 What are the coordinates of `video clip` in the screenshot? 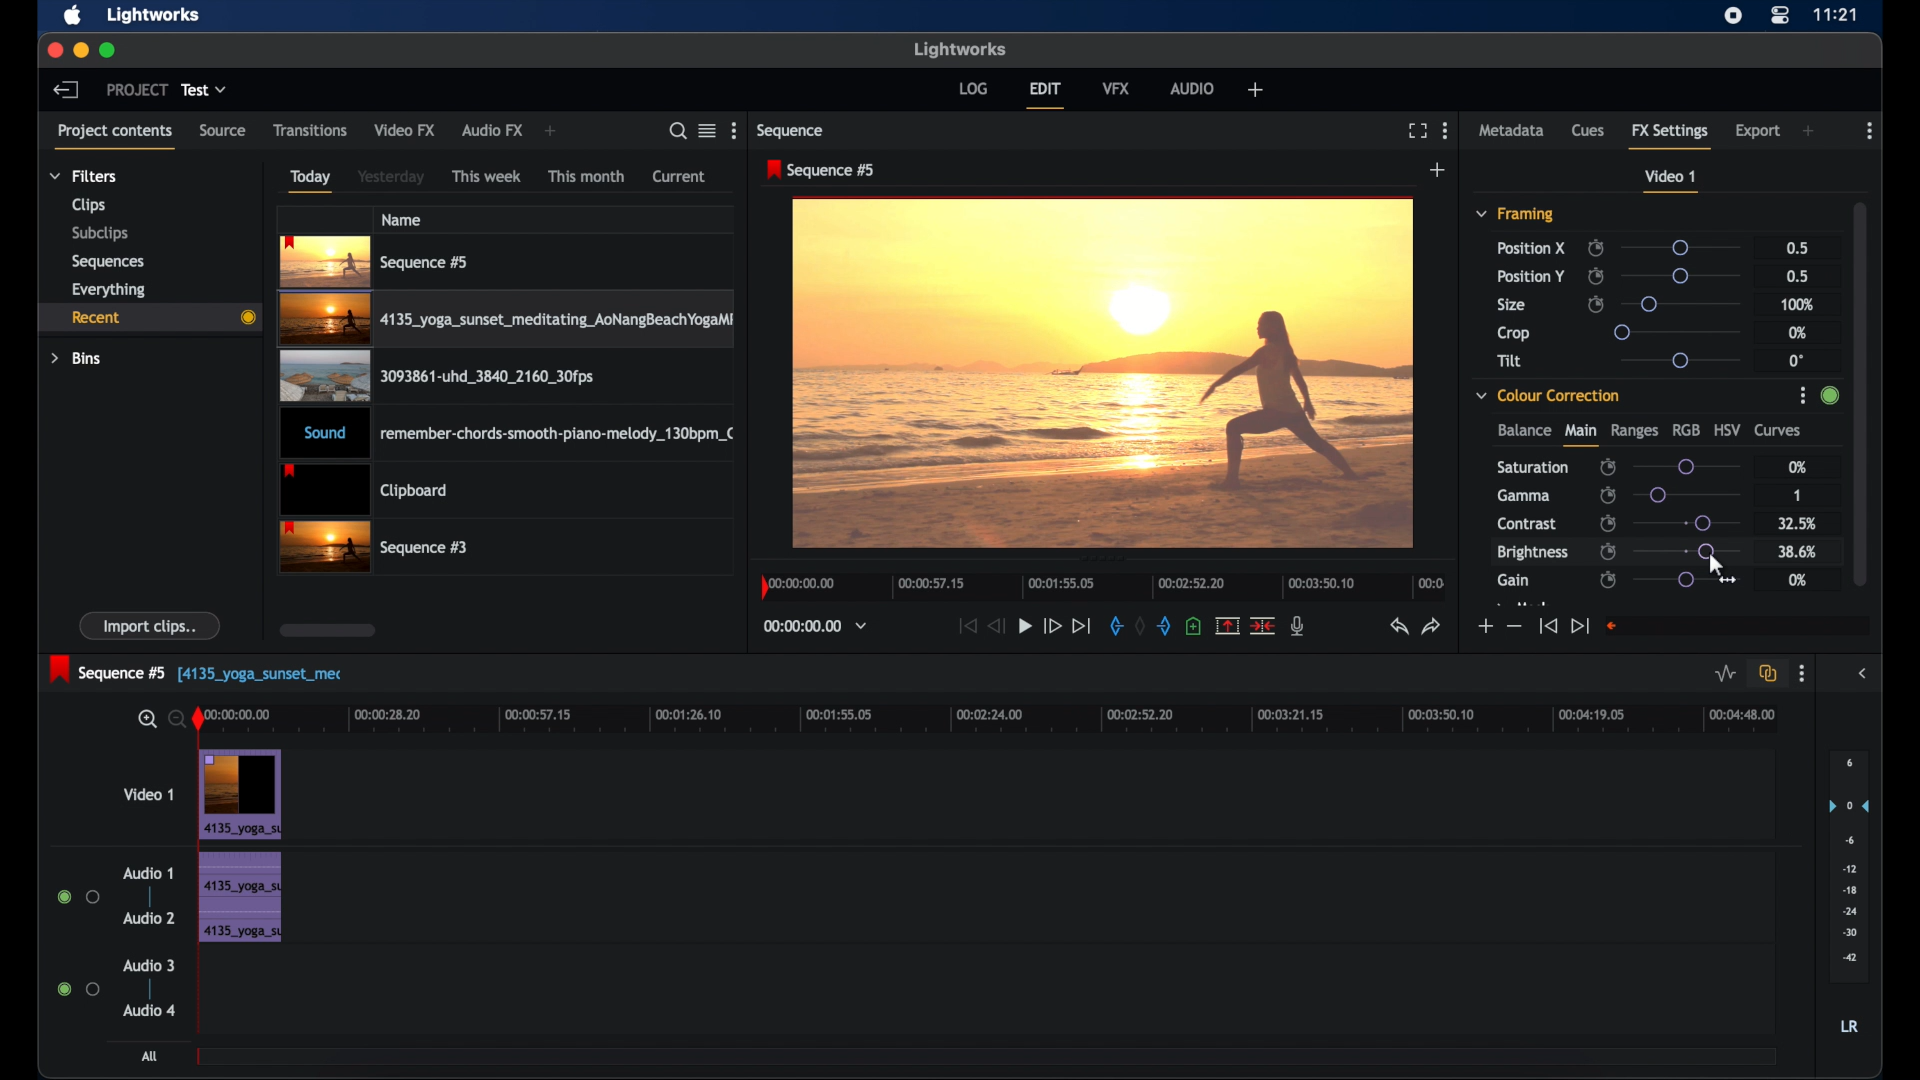 It's located at (376, 548).